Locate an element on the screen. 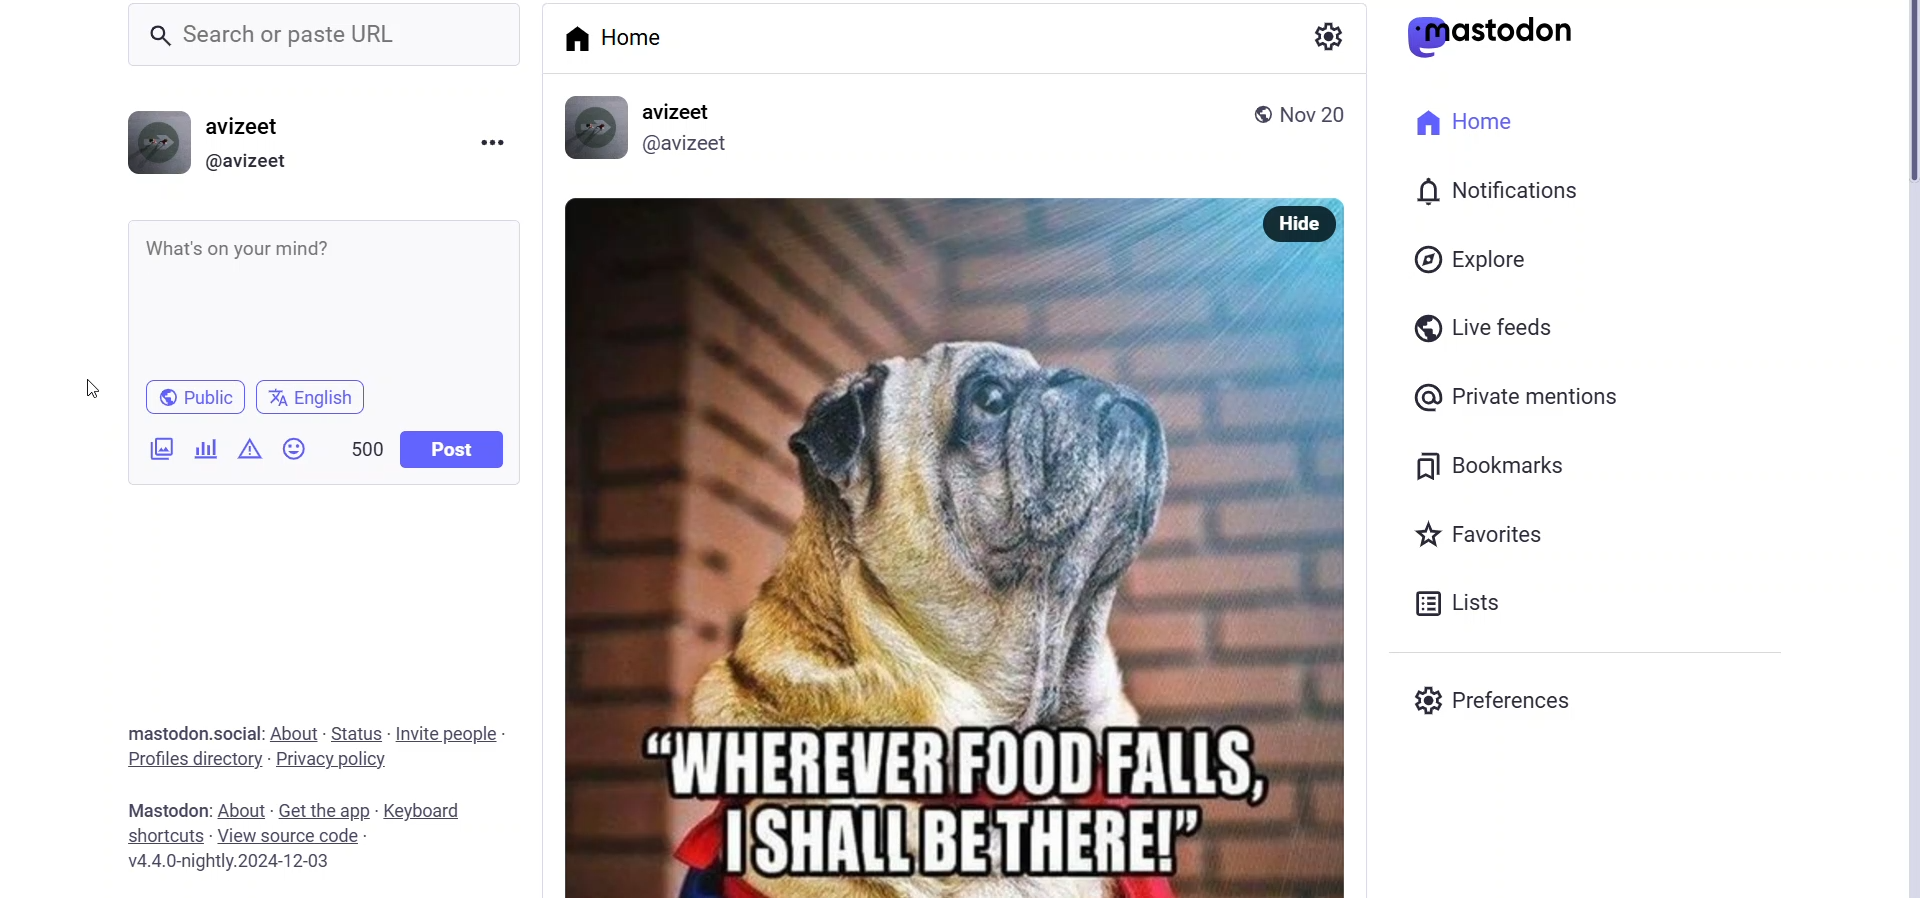  content warning is located at coordinates (252, 449).